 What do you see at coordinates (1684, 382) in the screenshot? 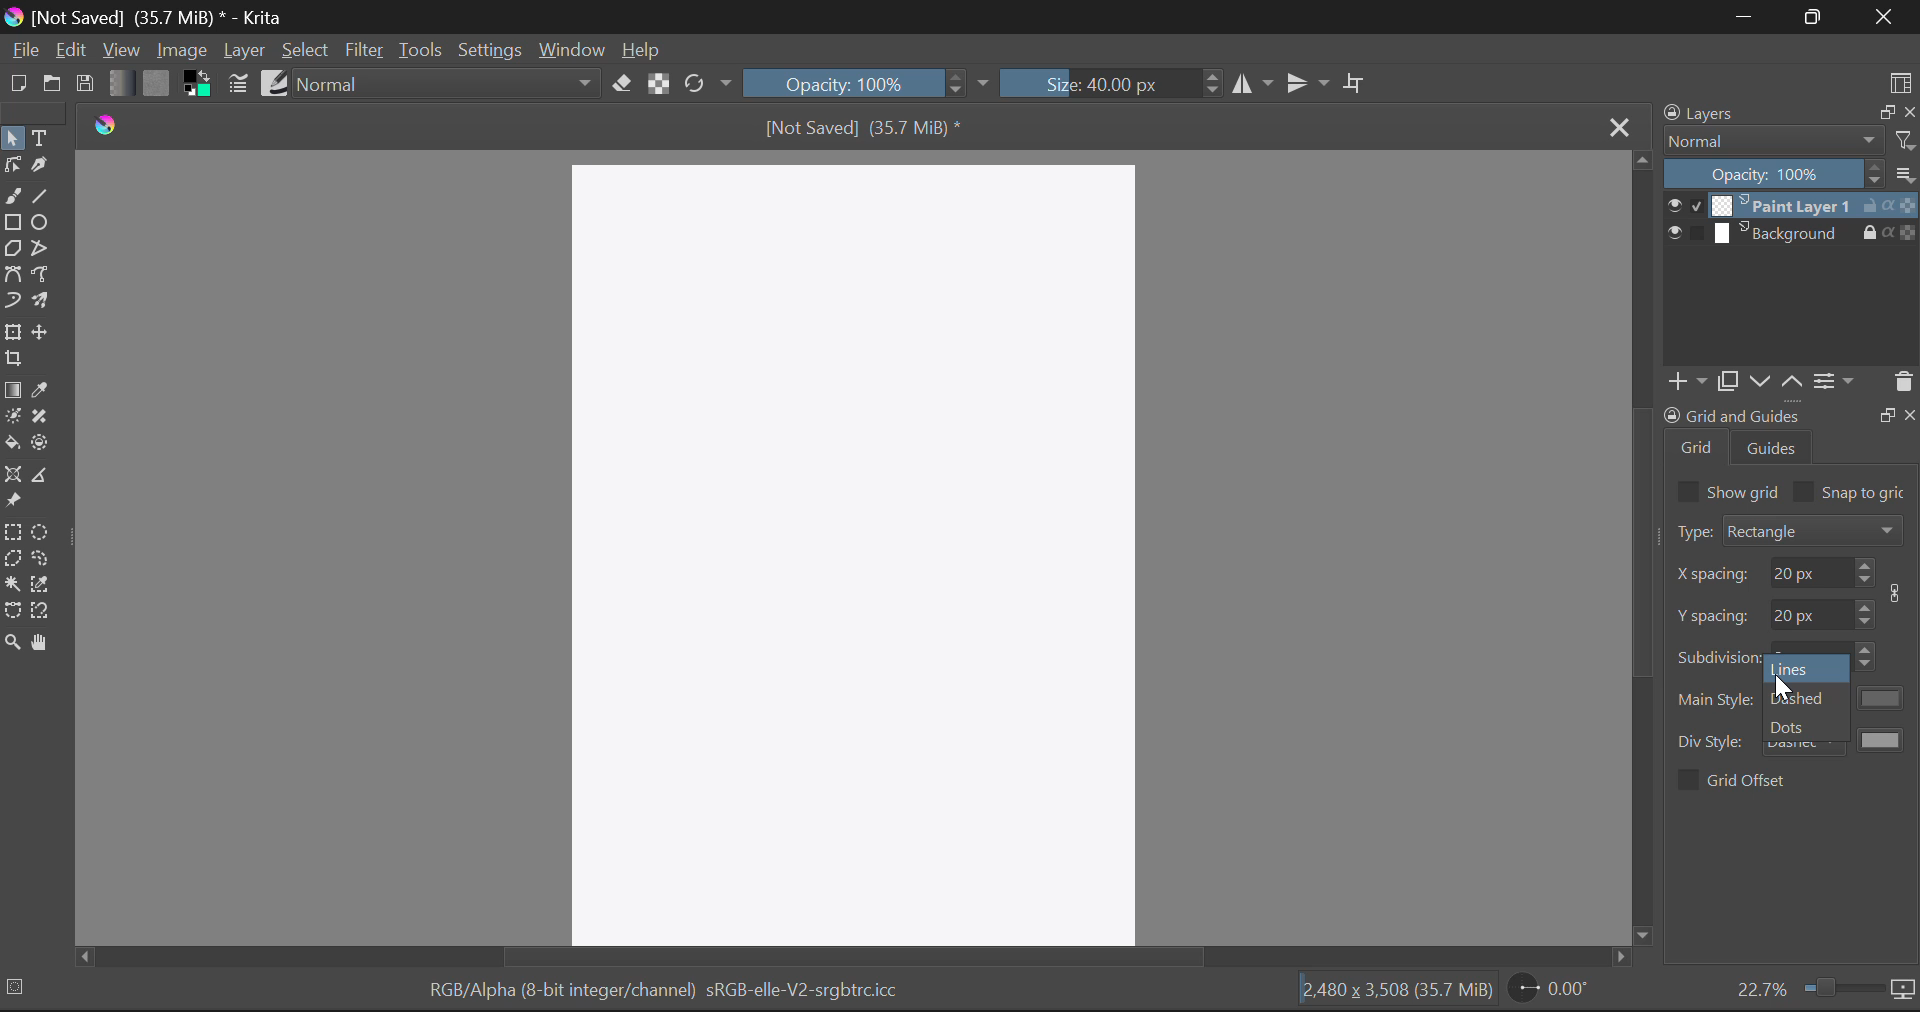
I see `add` at bounding box center [1684, 382].